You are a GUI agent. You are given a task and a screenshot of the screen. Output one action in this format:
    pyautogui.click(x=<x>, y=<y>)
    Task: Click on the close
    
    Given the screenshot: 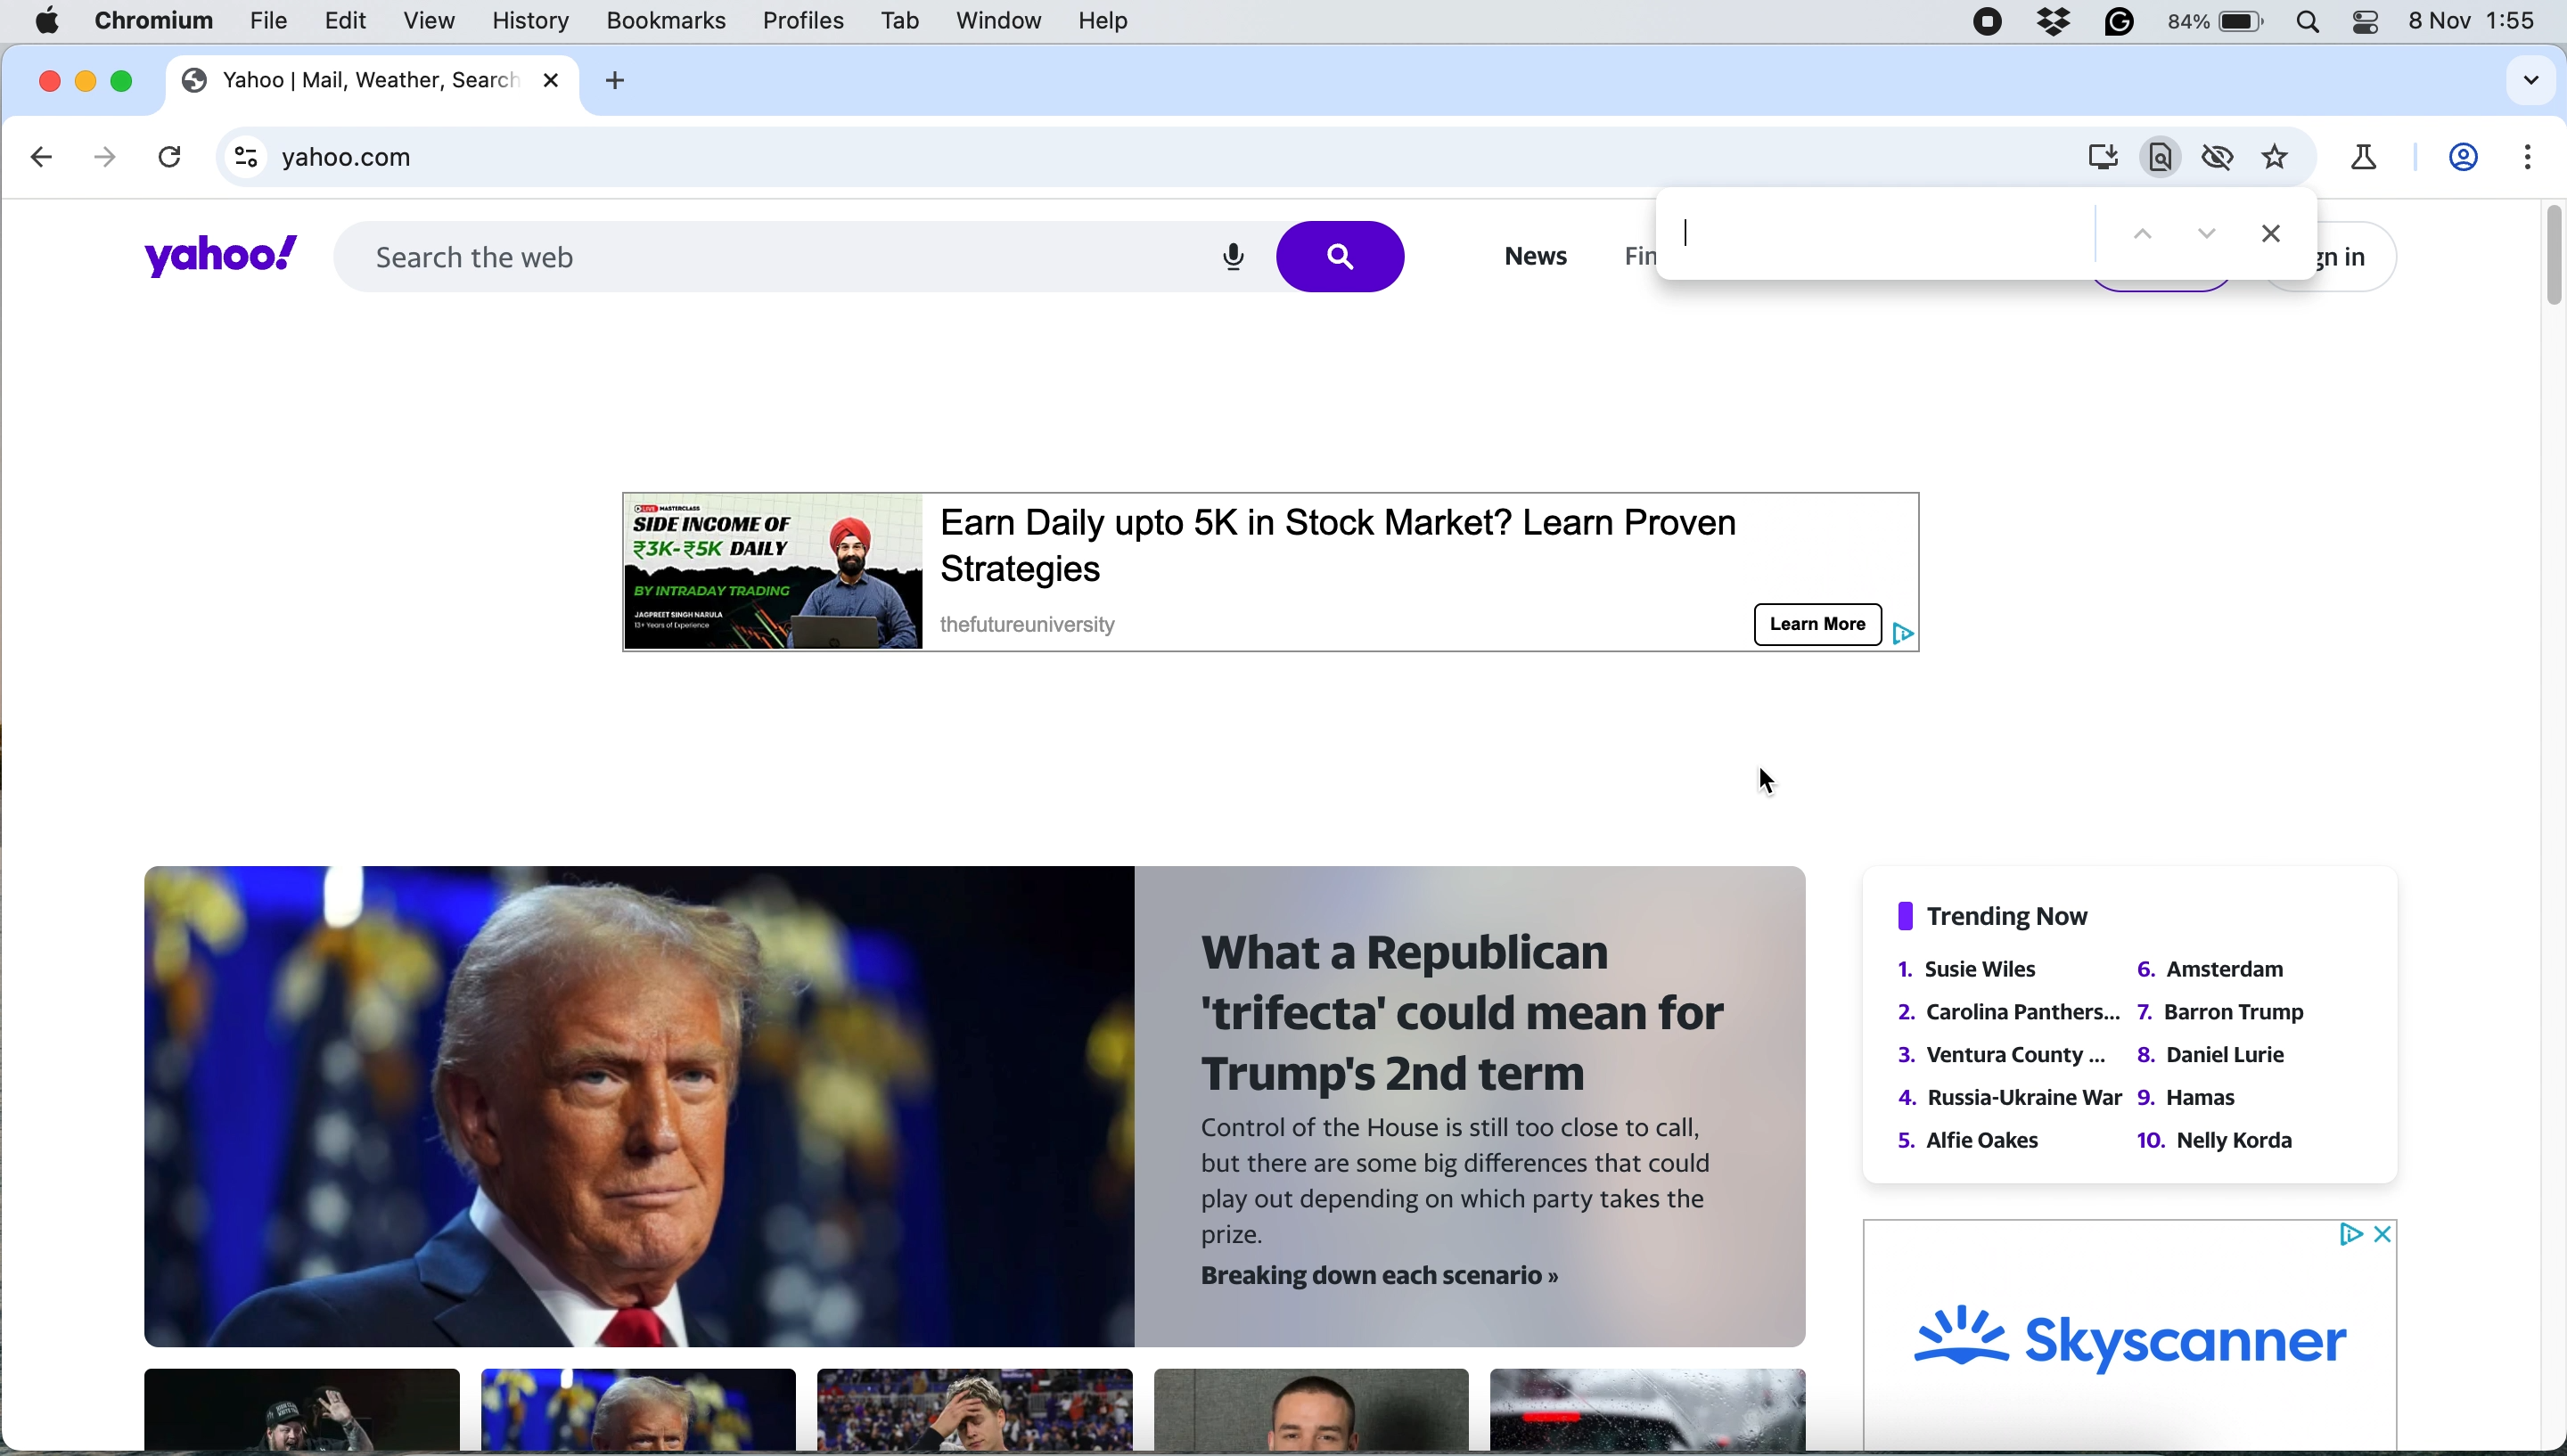 What is the action you would take?
    pyautogui.click(x=555, y=79)
    